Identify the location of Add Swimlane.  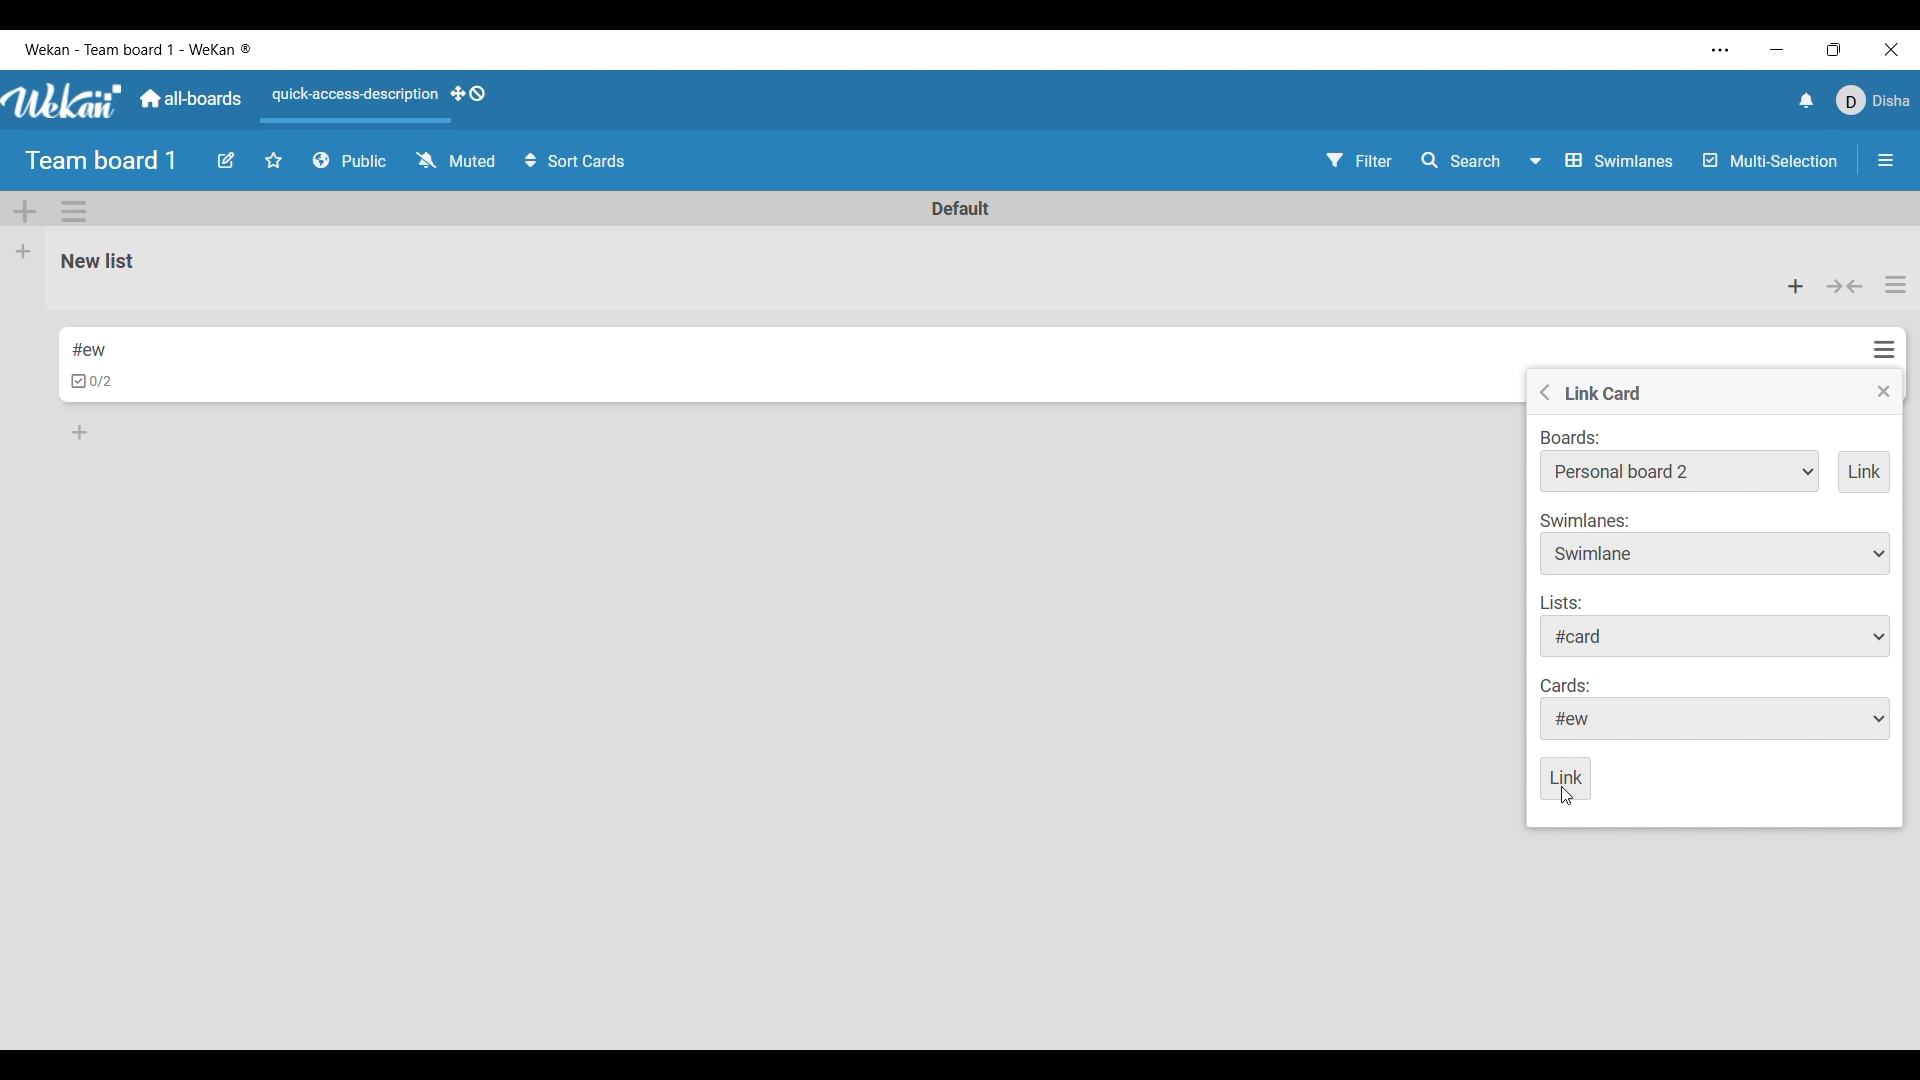
(26, 212).